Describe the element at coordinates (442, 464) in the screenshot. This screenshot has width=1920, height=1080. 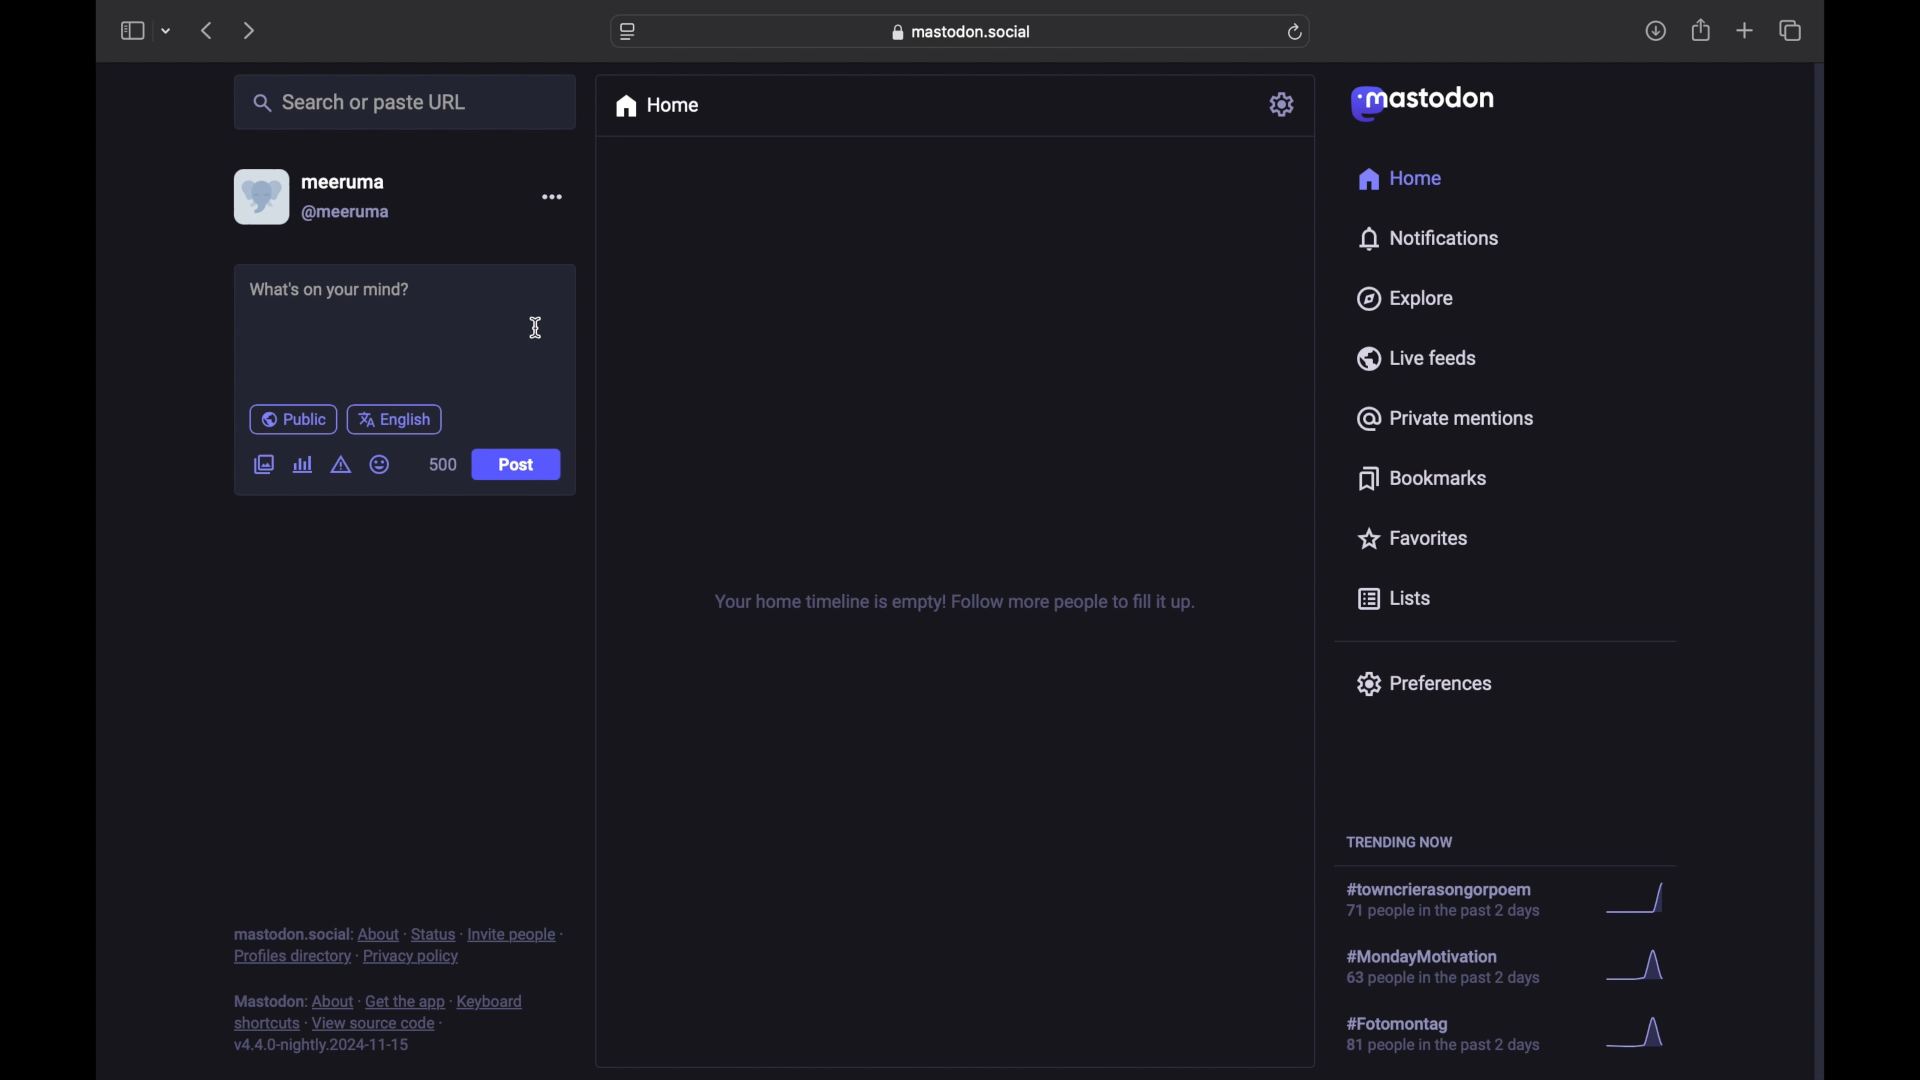
I see `500` at that location.